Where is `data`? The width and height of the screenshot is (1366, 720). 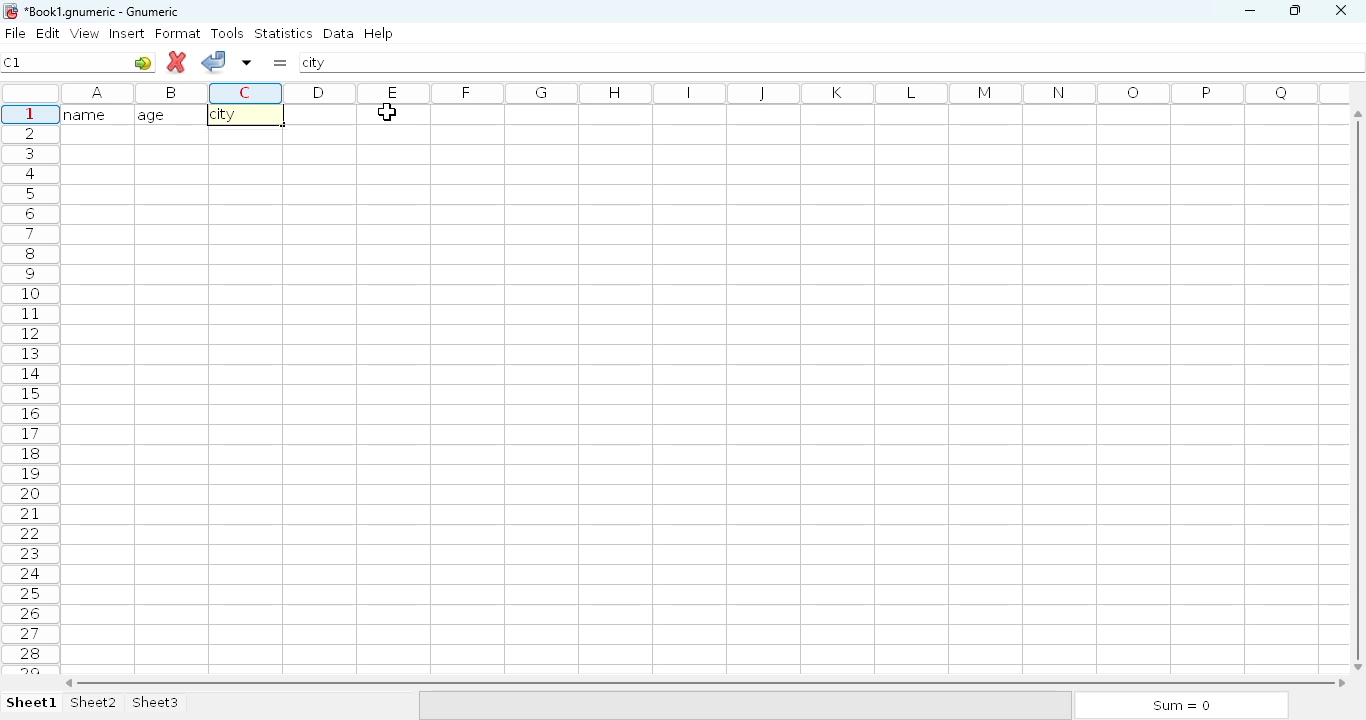 data is located at coordinates (339, 33).